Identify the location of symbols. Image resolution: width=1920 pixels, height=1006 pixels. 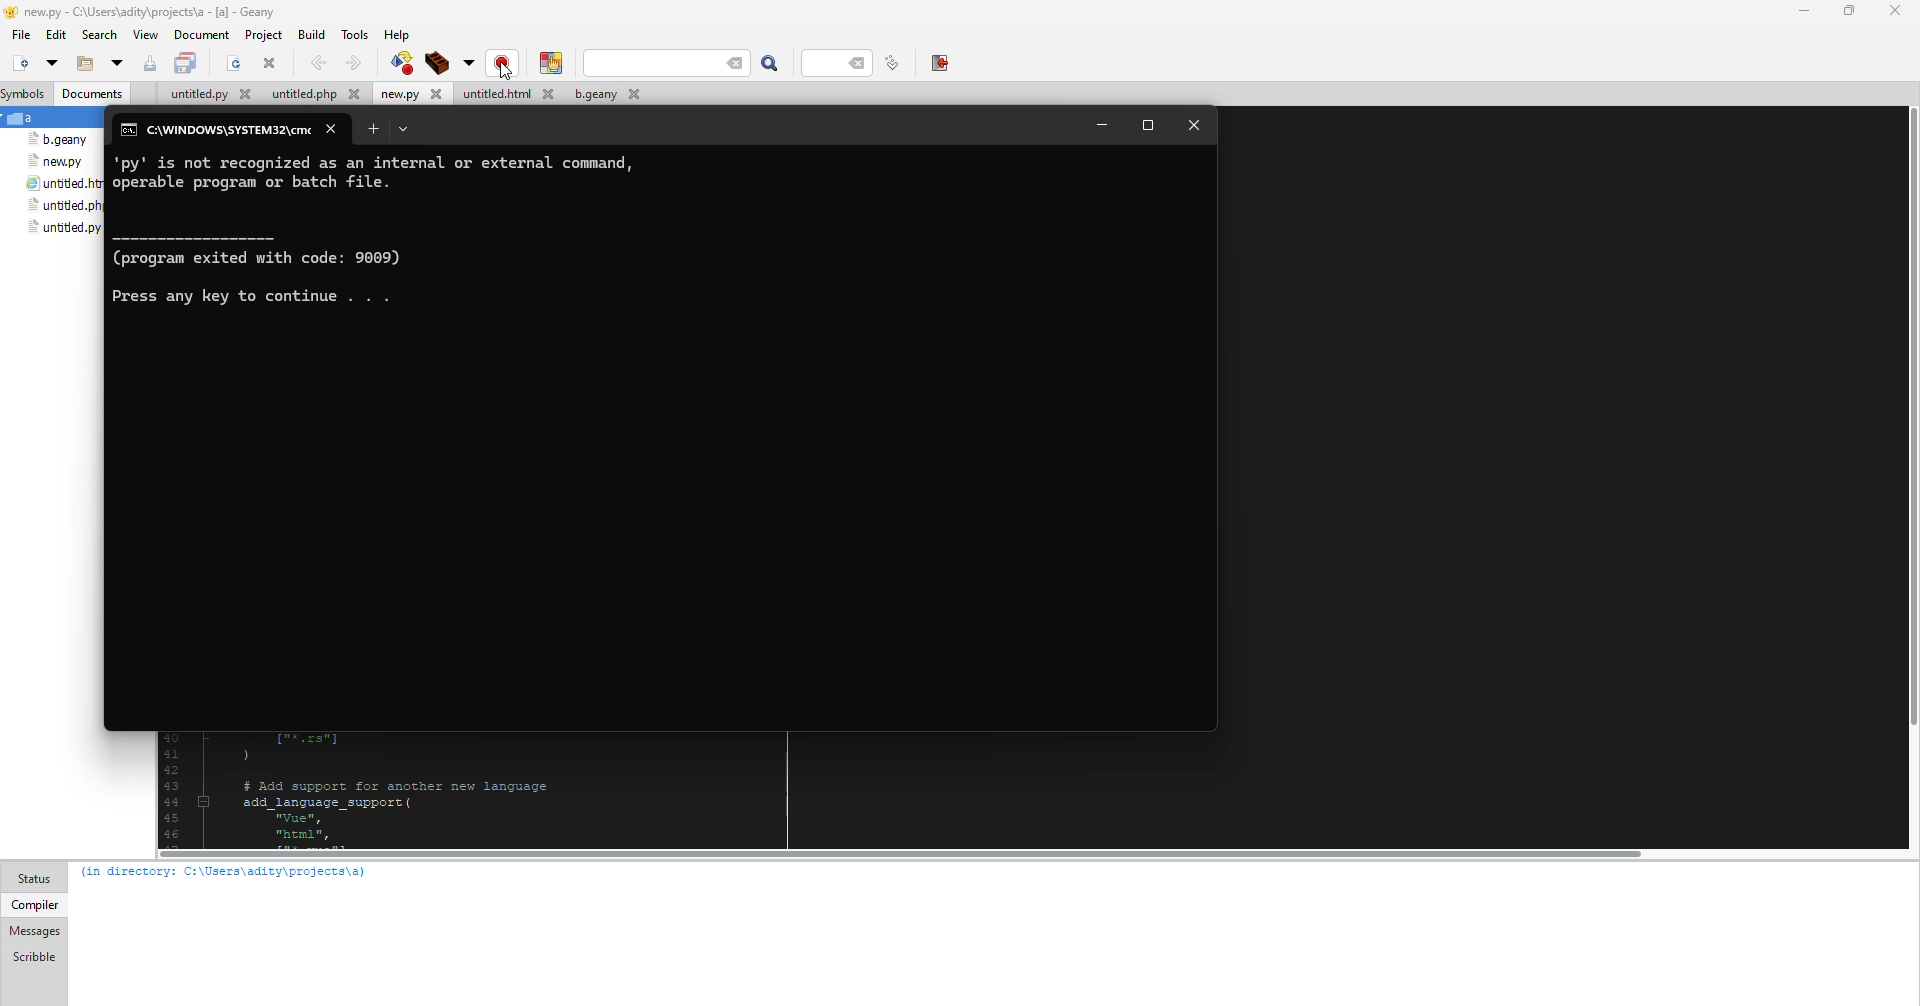
(27, 94).